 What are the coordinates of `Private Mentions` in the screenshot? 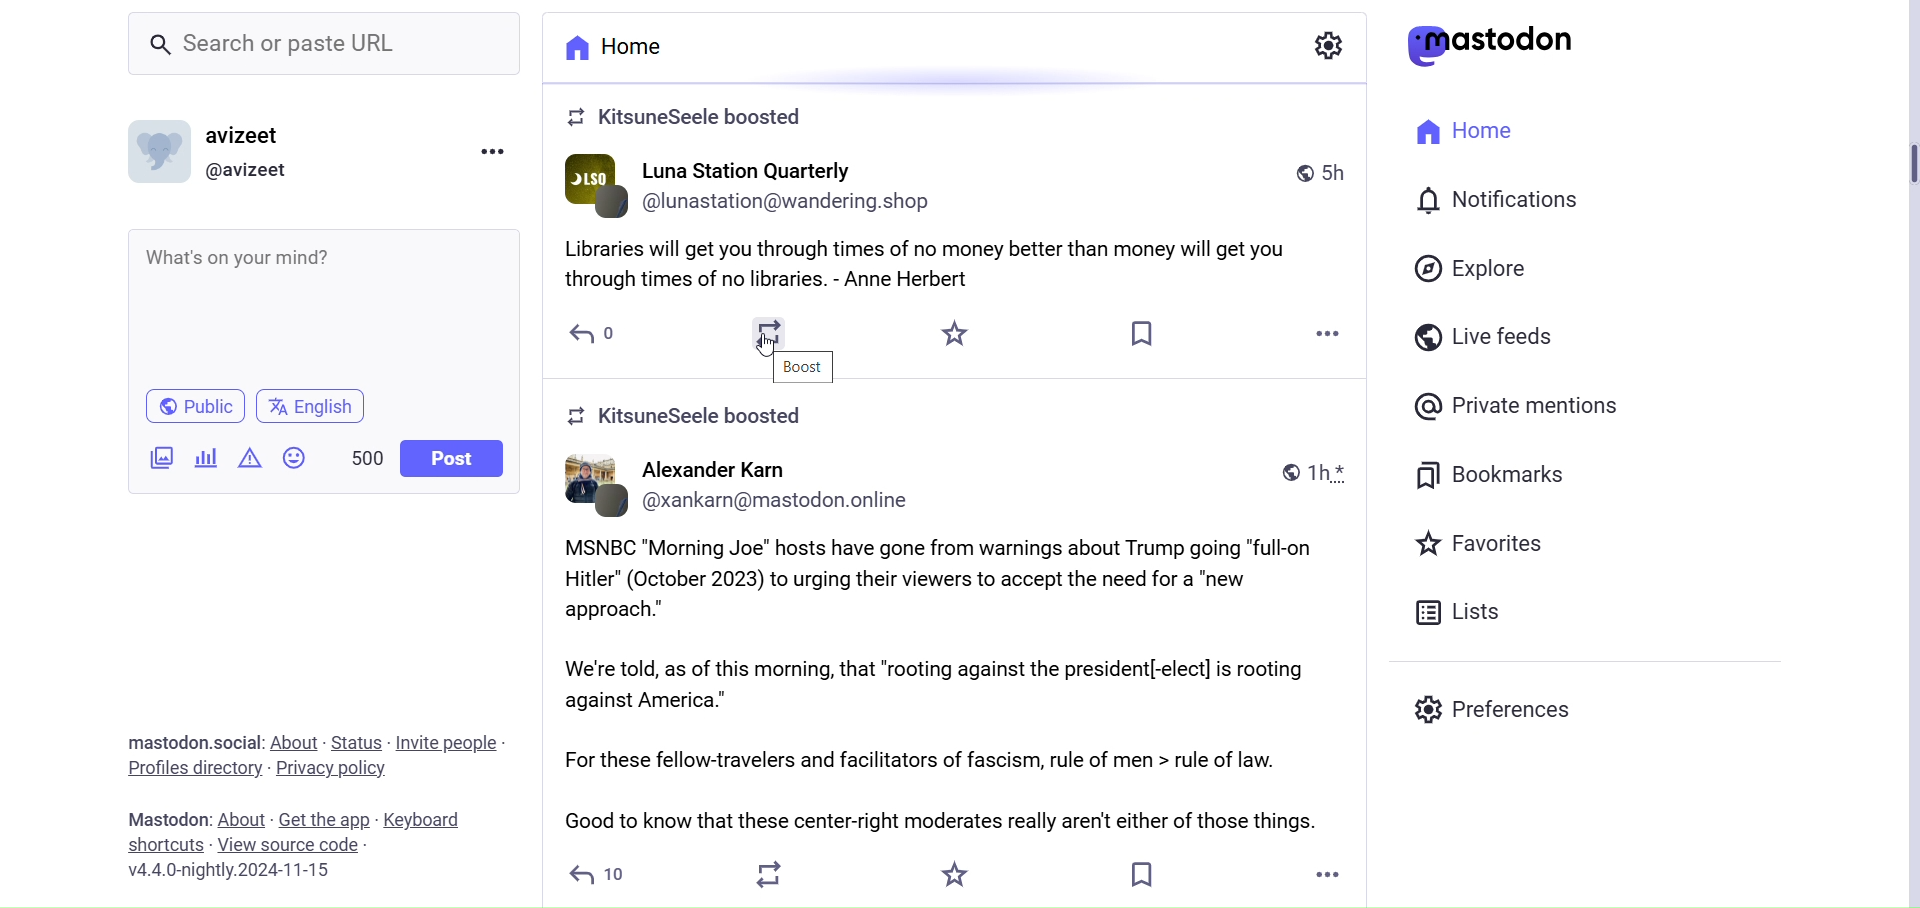 It's located at (1521, 405).